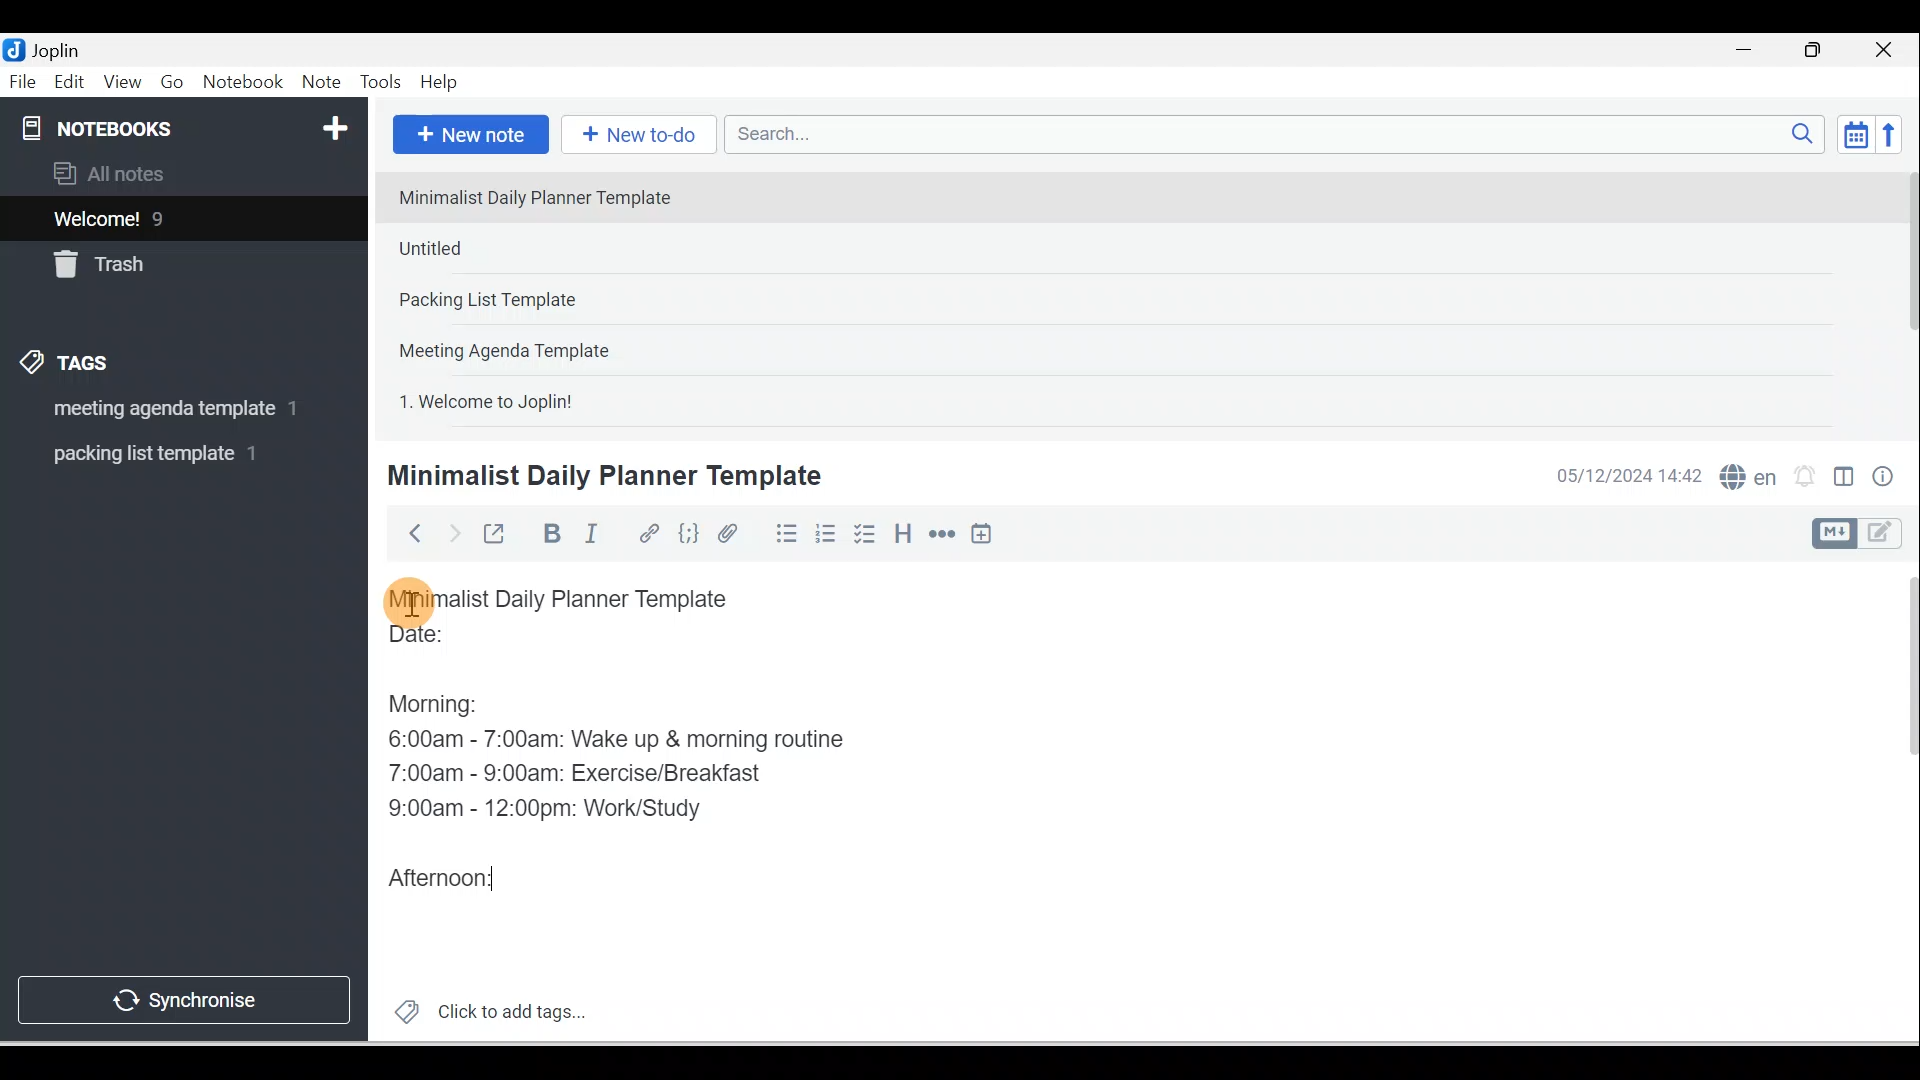 The width and height of the screenshot is (1920, 1080). What do you see at coordinates (448, 699) in the screenshot?
I see `Morning:` at bounding box center [448, 699].